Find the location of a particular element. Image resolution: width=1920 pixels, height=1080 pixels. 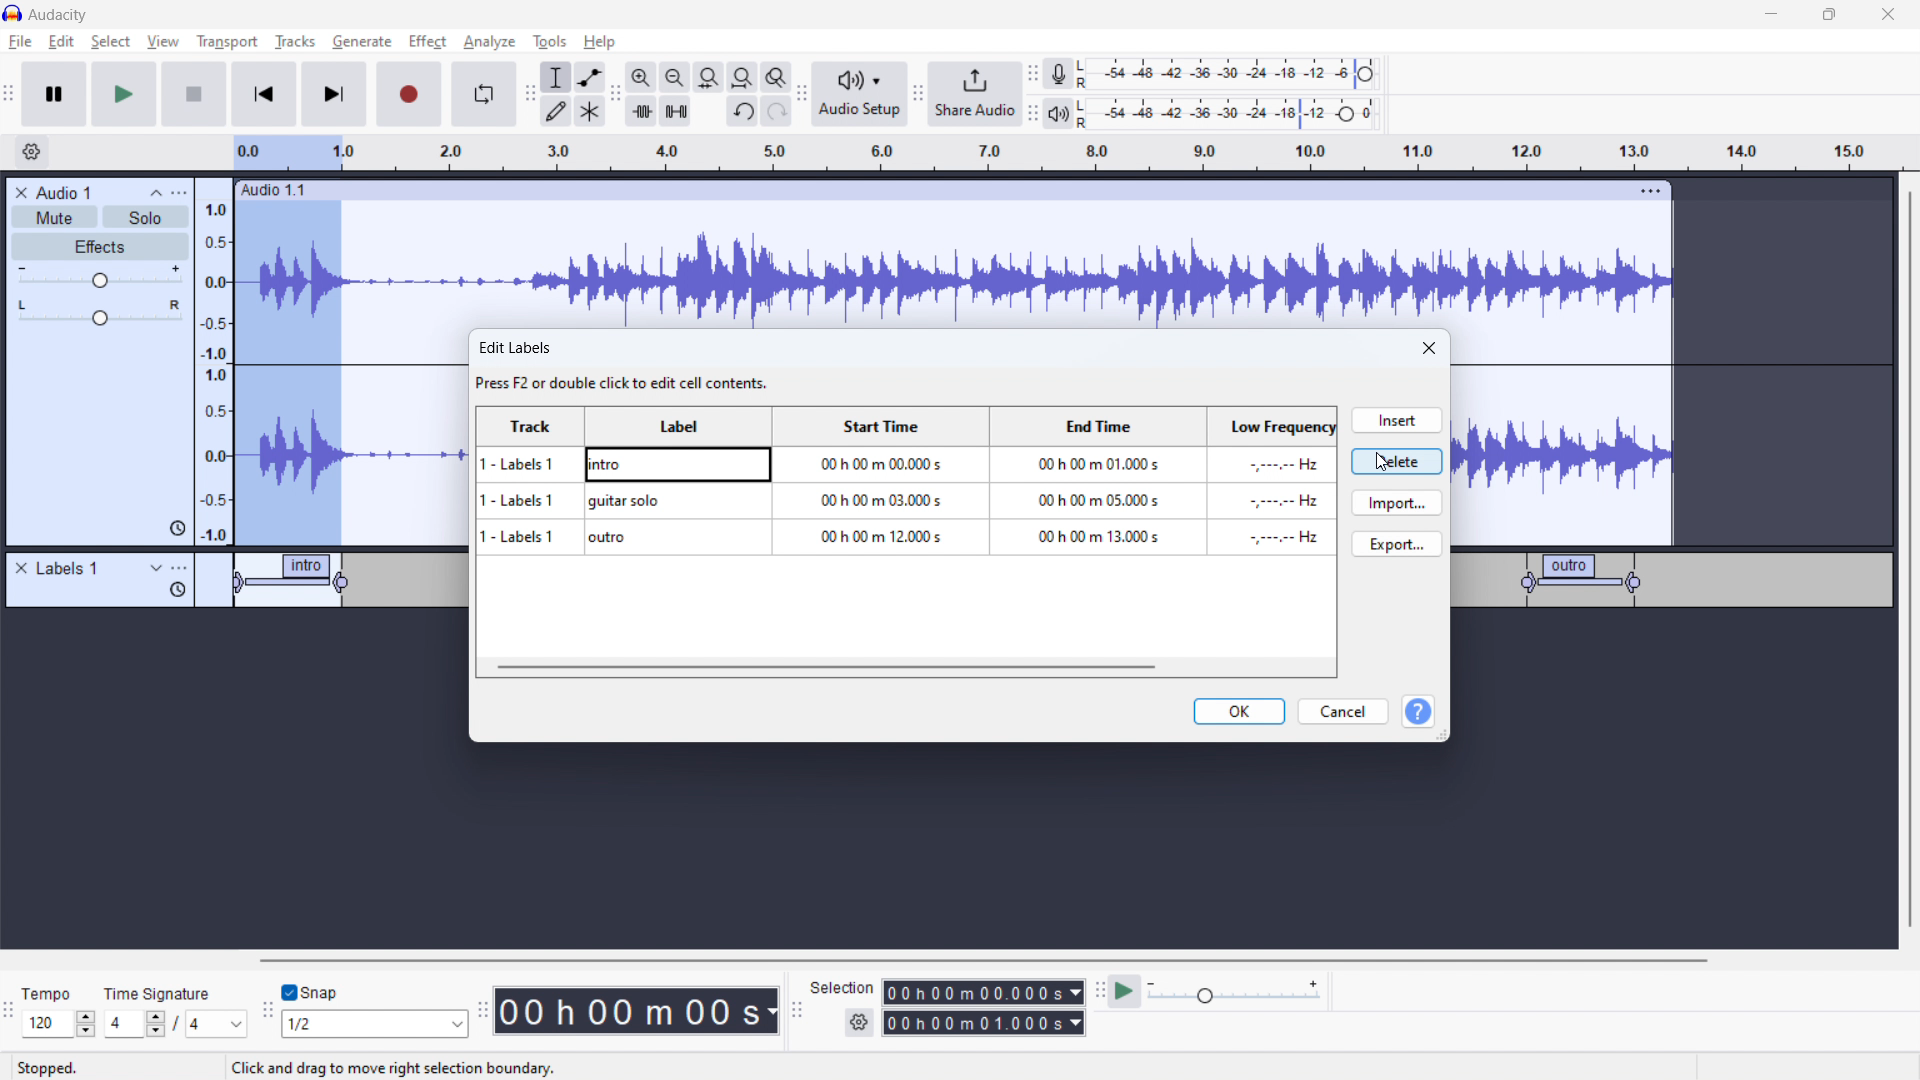

zoom out is located at coordinates (674, 77).